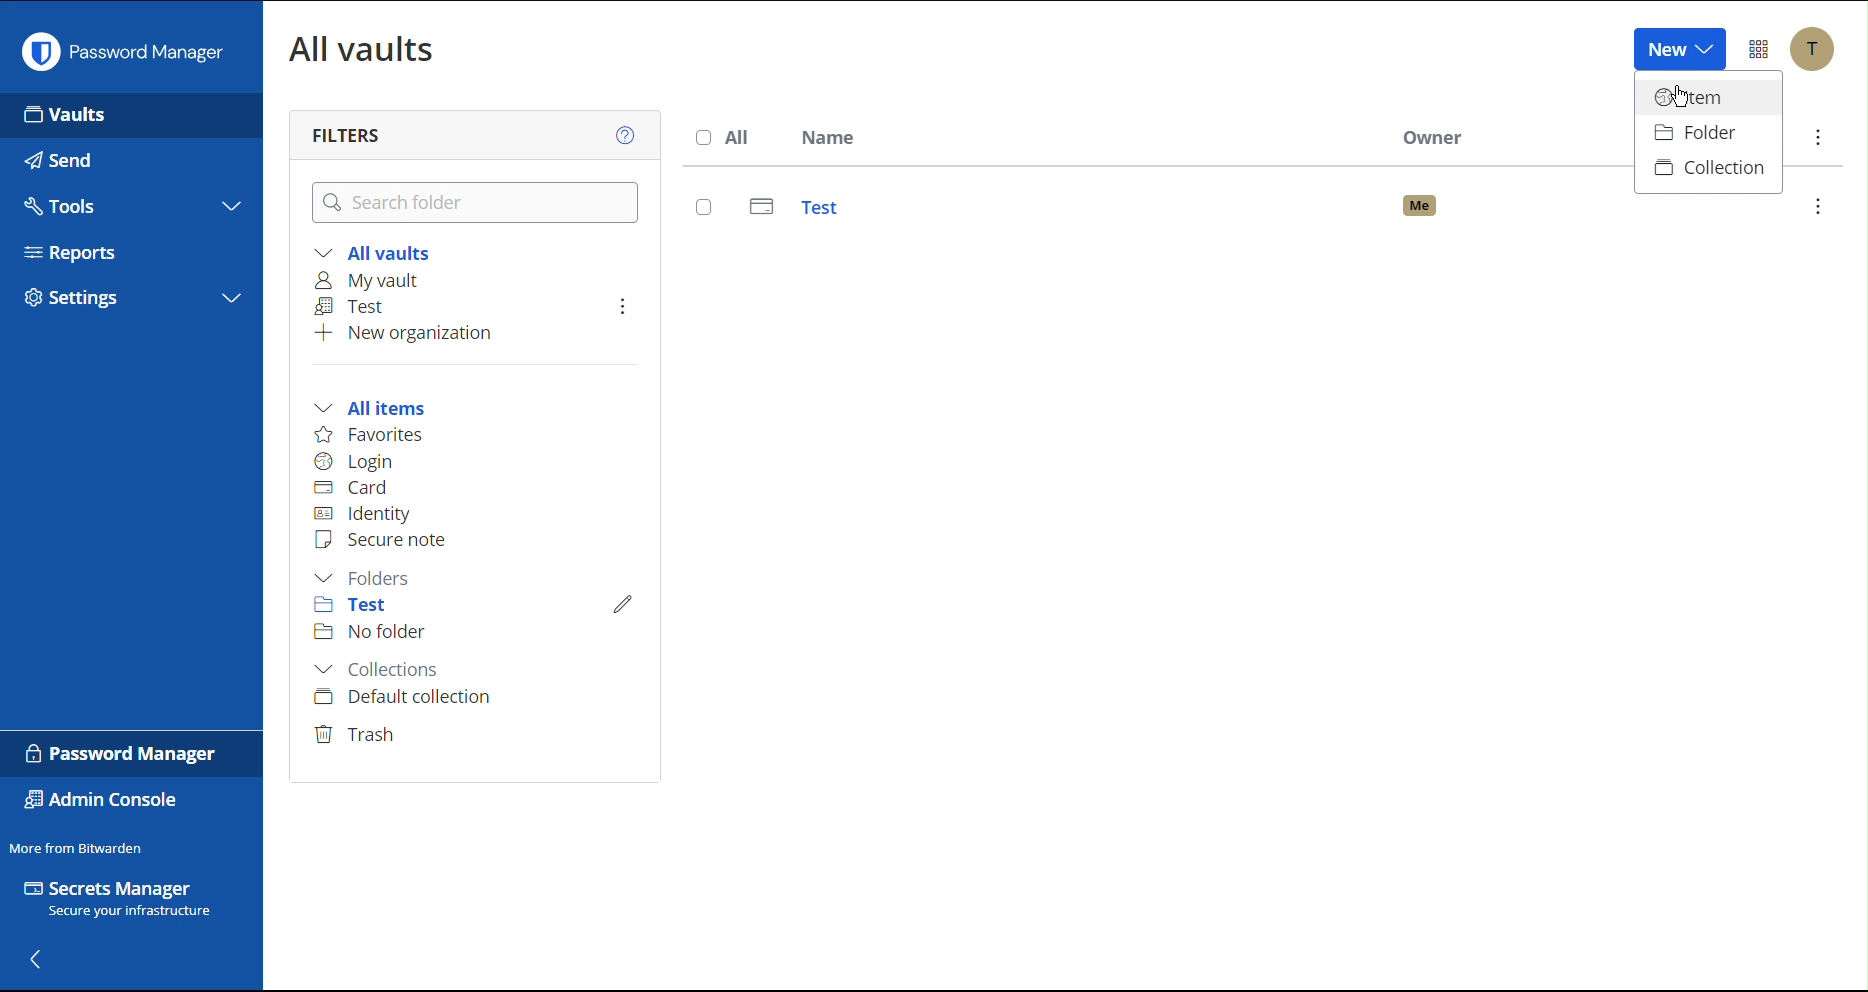 This screenshot has height=992, width=1868. Describe the element at coordinates (123, 753) in the screenshot. I see `Password Manager` at that location.